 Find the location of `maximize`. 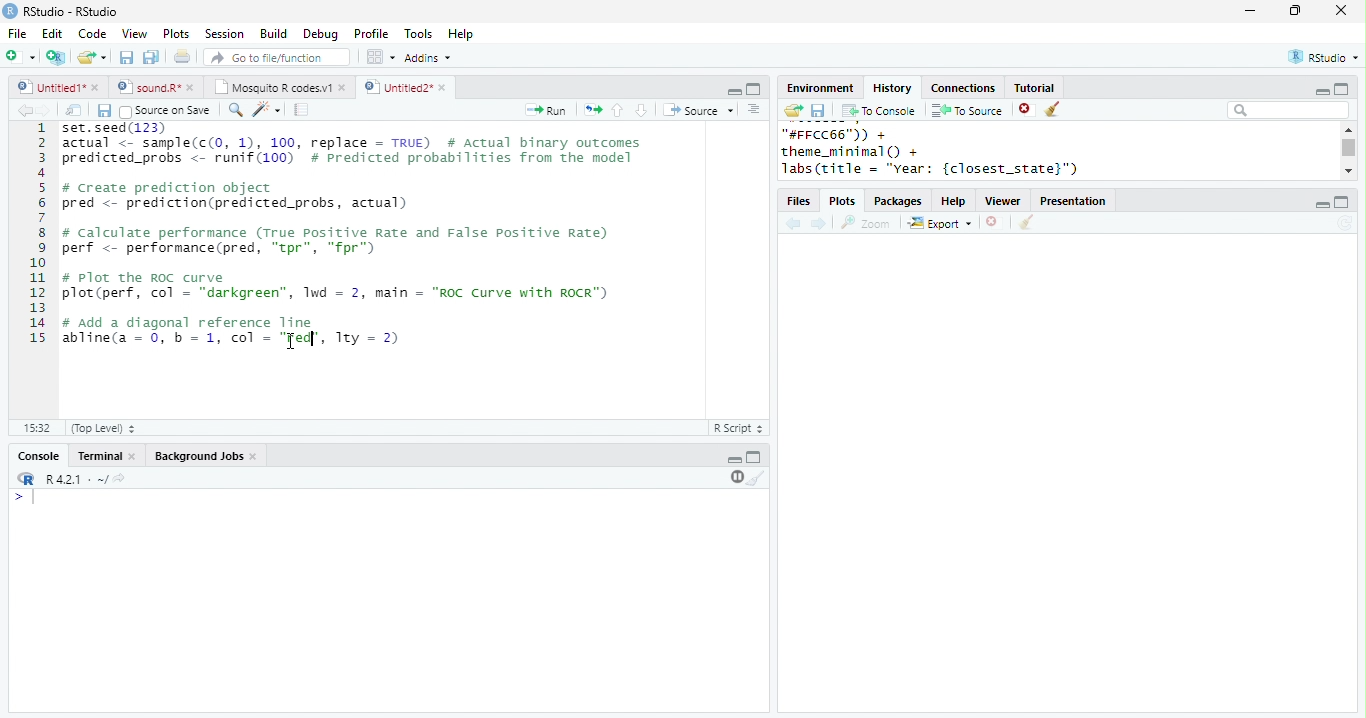

maximize is located at coordinates (753, 89).